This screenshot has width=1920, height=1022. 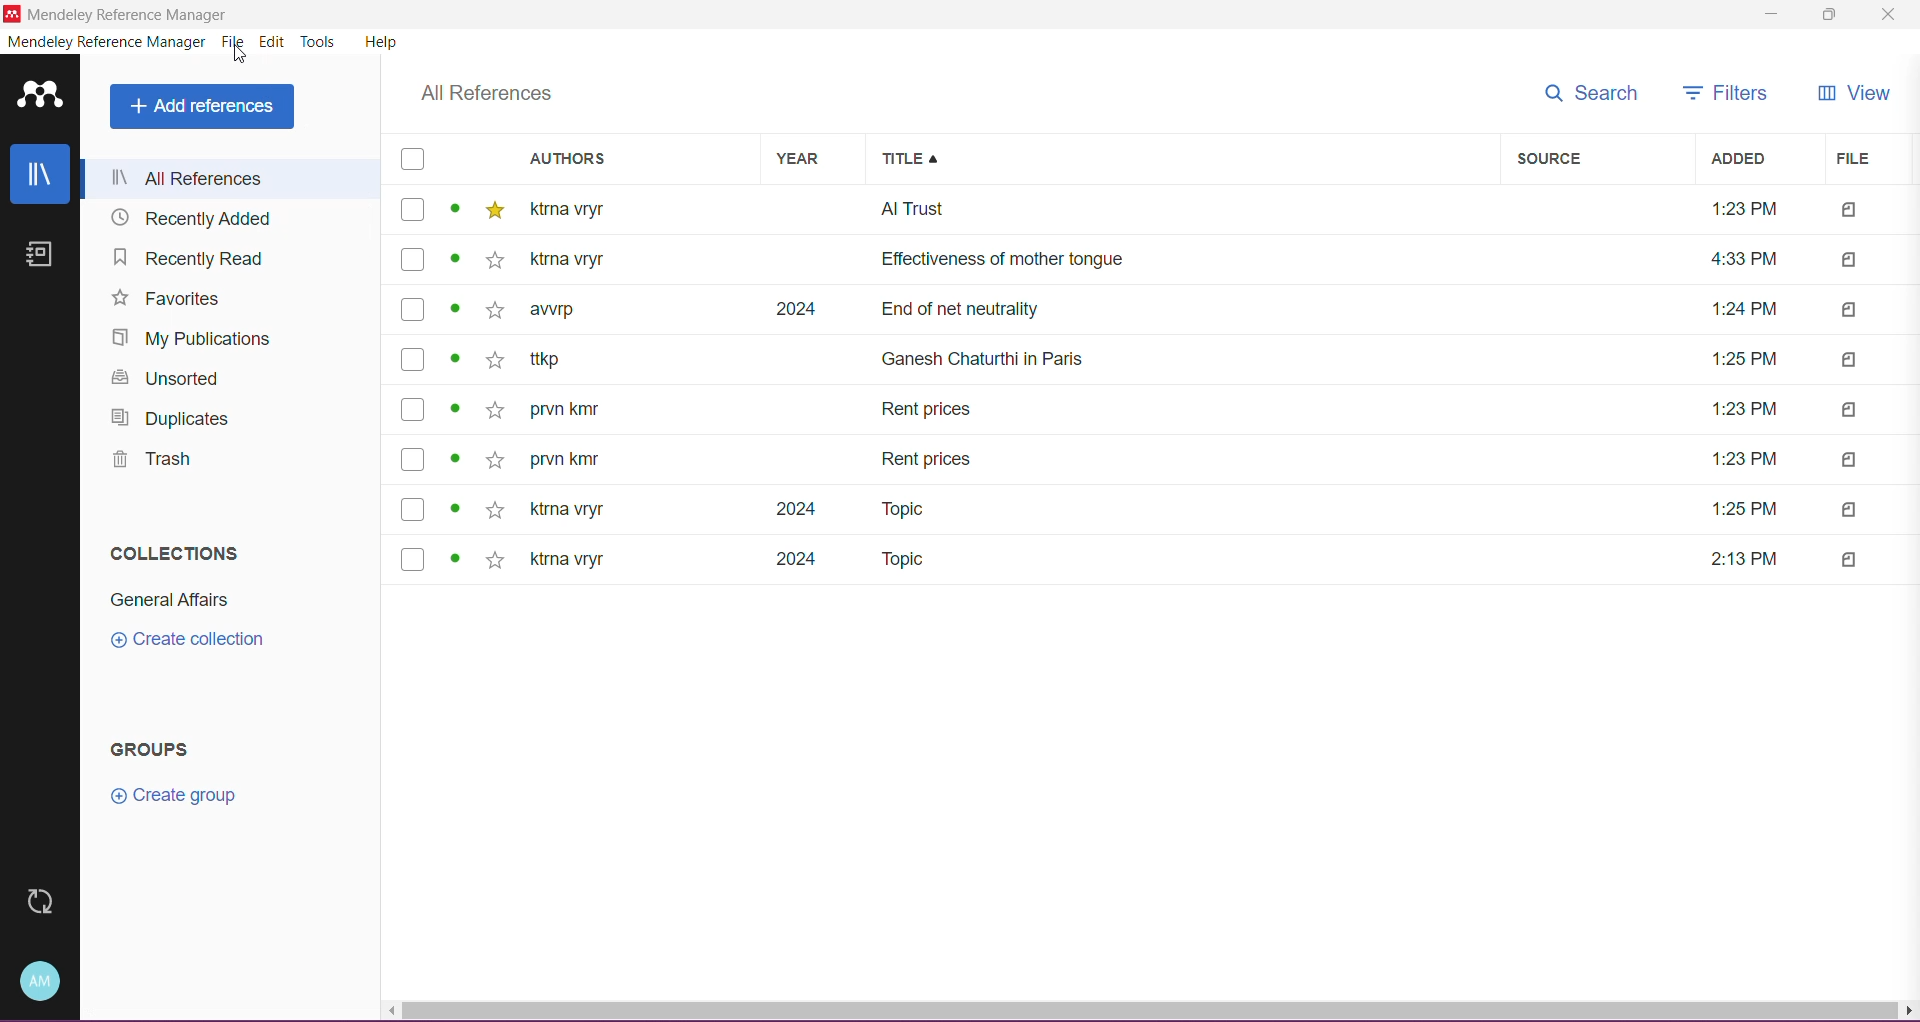 What do you see at coordinates (1156, 410) in the screenshot?
I see `prvn kmr Rent prices 1:23 PM` at bounding box center [1156, 410].